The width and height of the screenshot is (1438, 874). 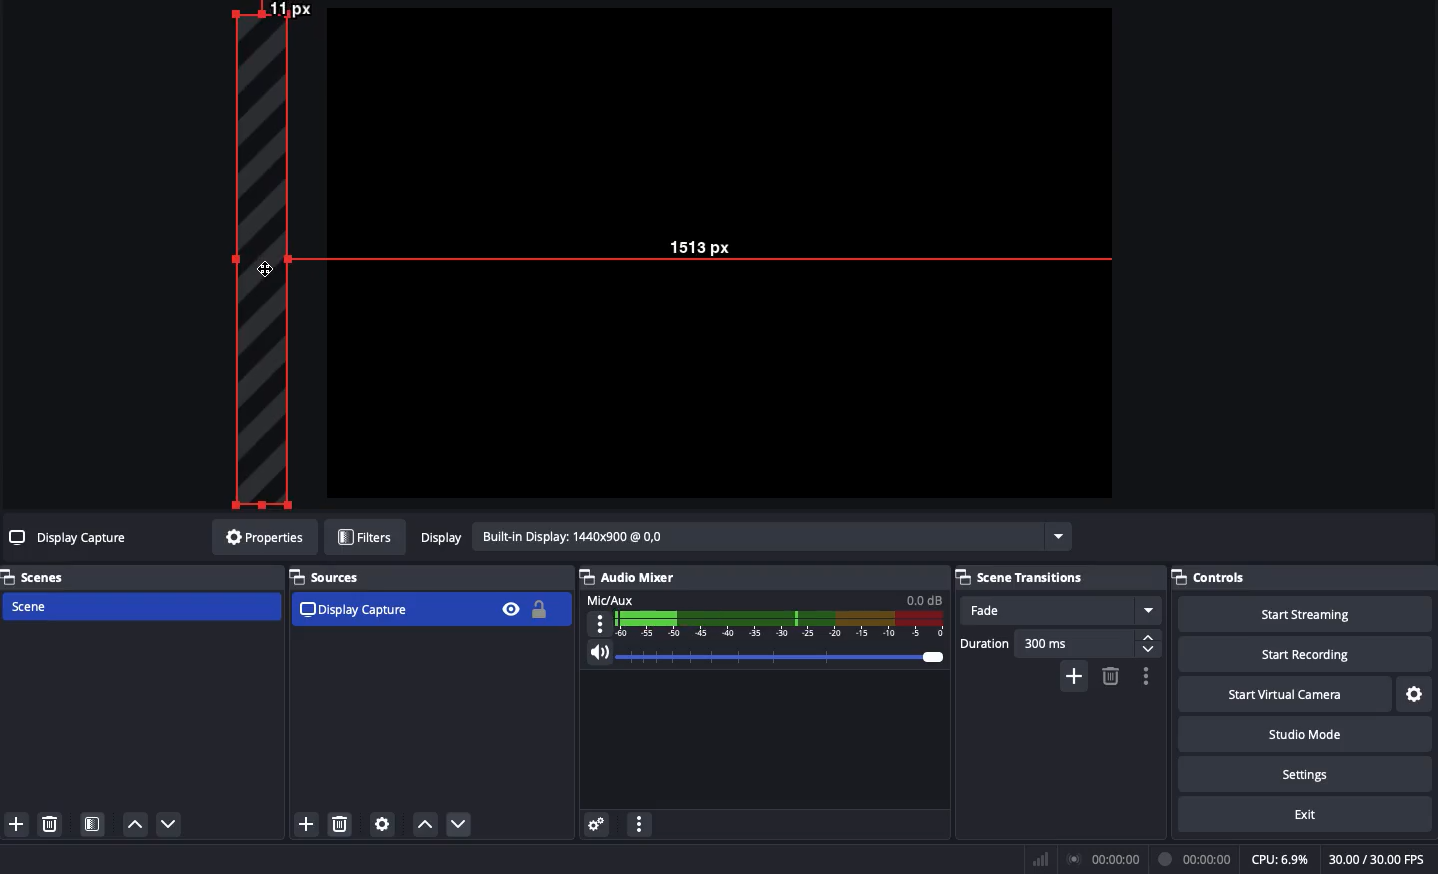 What do you see at coordinates (1304, 577) in the screenshot?
I see `Controls` at bounding box center [1304, 577].